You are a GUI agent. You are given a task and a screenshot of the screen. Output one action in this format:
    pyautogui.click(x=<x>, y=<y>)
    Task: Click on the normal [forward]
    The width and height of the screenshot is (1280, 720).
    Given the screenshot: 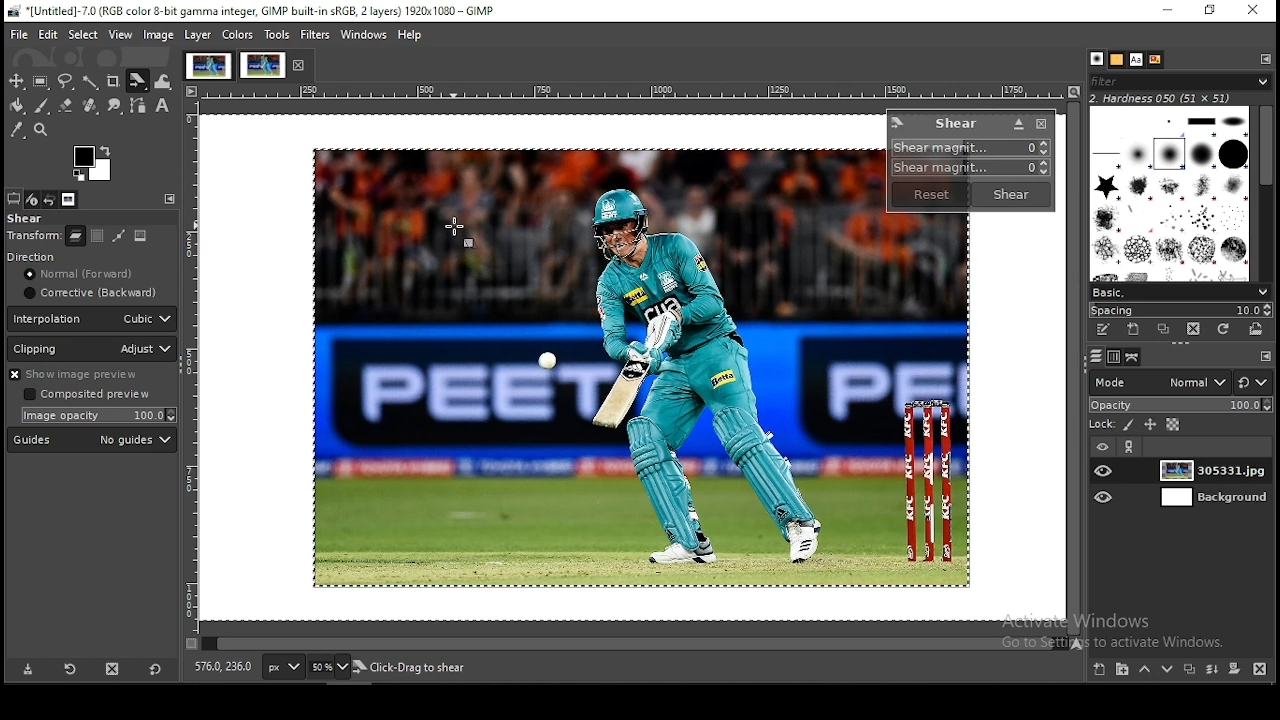 What is the action you would take?
    pyautogui.click(x=93, y=274)
    